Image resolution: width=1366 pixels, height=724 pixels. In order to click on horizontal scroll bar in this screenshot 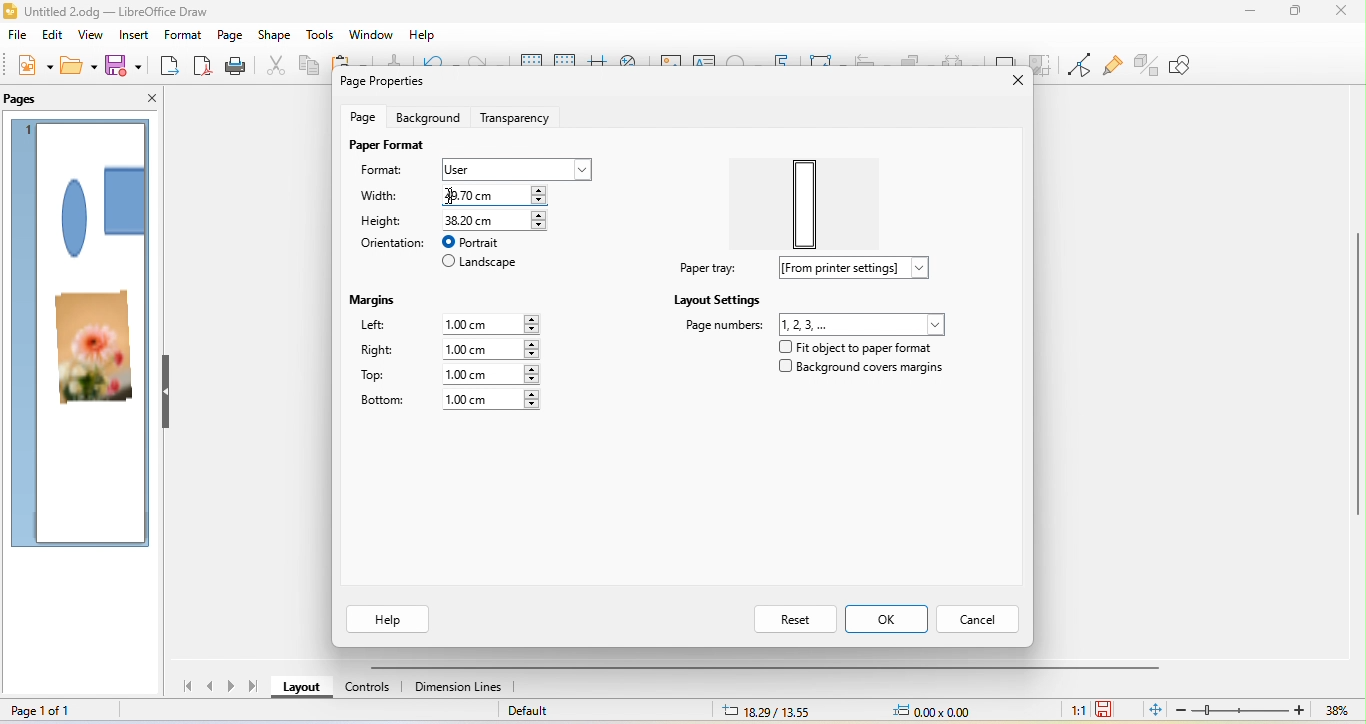, I will do `click(764, 669)`.